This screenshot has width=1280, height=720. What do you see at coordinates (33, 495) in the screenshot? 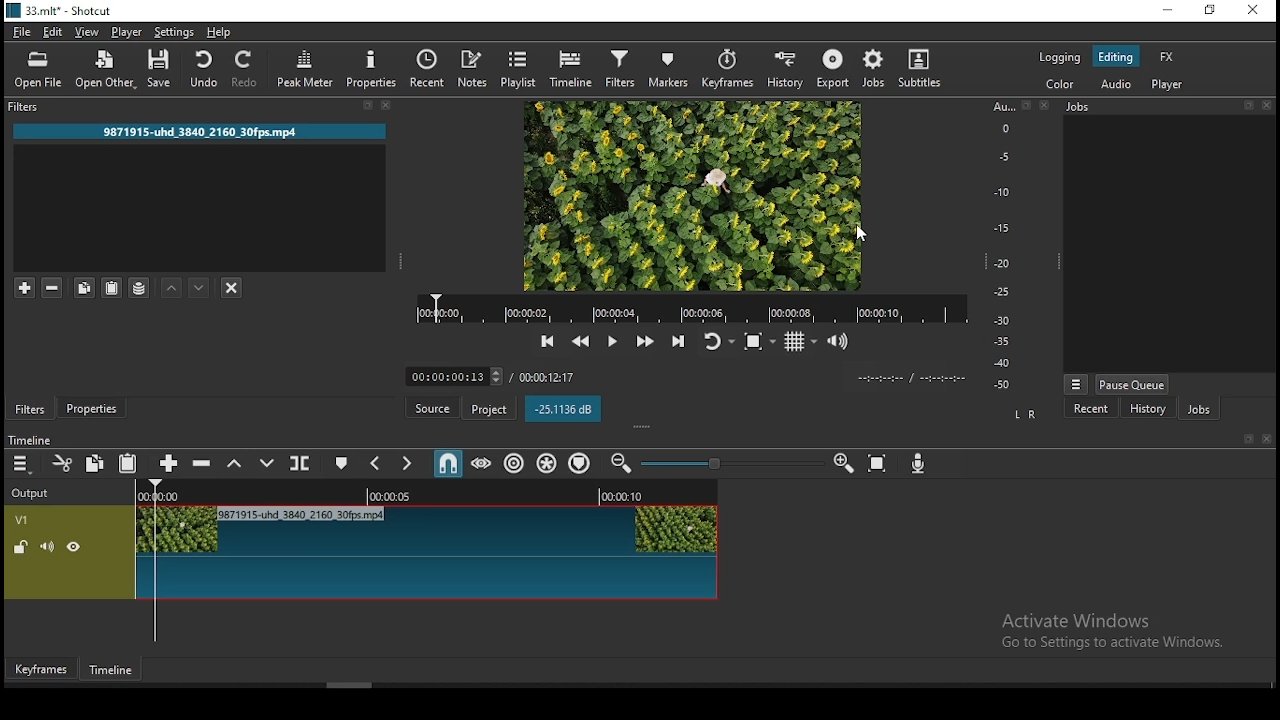
I see `output` at bounding box center [33, 495].